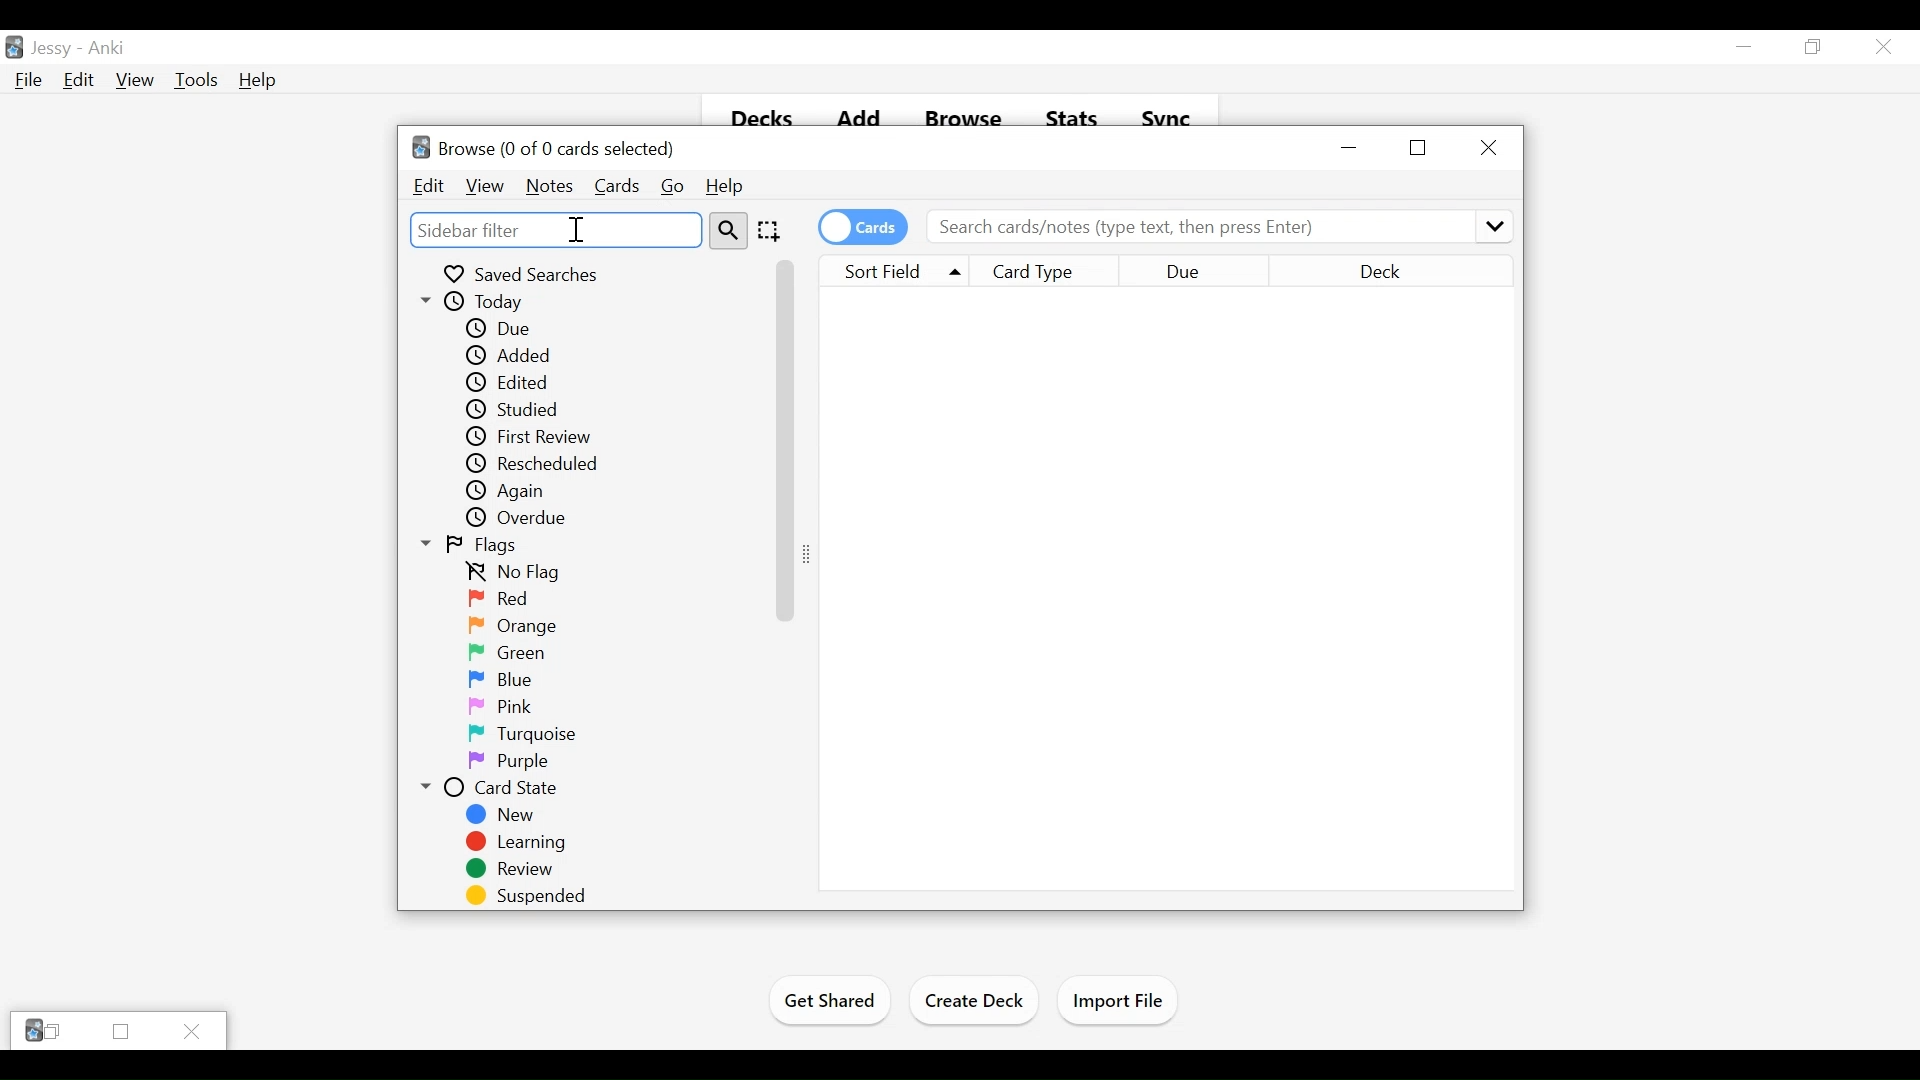 The height and width of the screenshot is (1080, 1920). I want to click on Card Type, so click(1048, 271).